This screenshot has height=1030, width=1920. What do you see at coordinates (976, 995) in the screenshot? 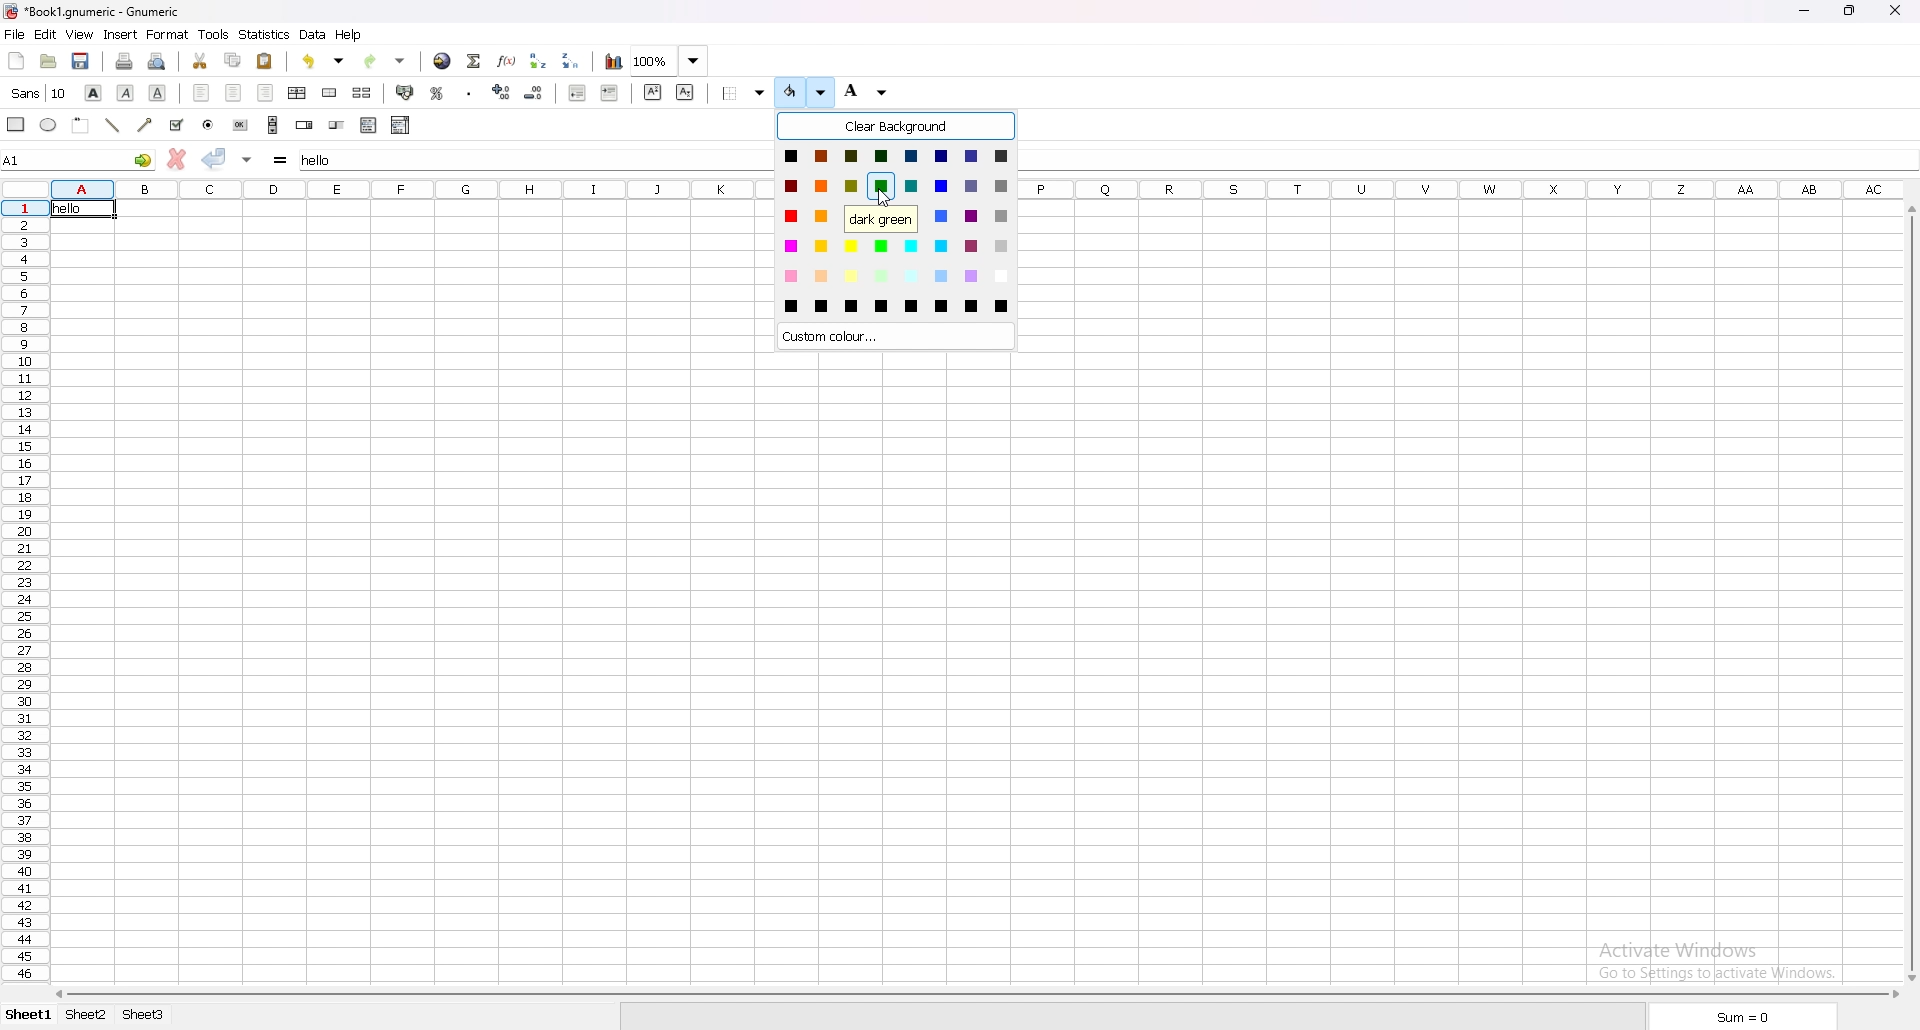
I see `scroll bar` at bounding box center [976, 995].